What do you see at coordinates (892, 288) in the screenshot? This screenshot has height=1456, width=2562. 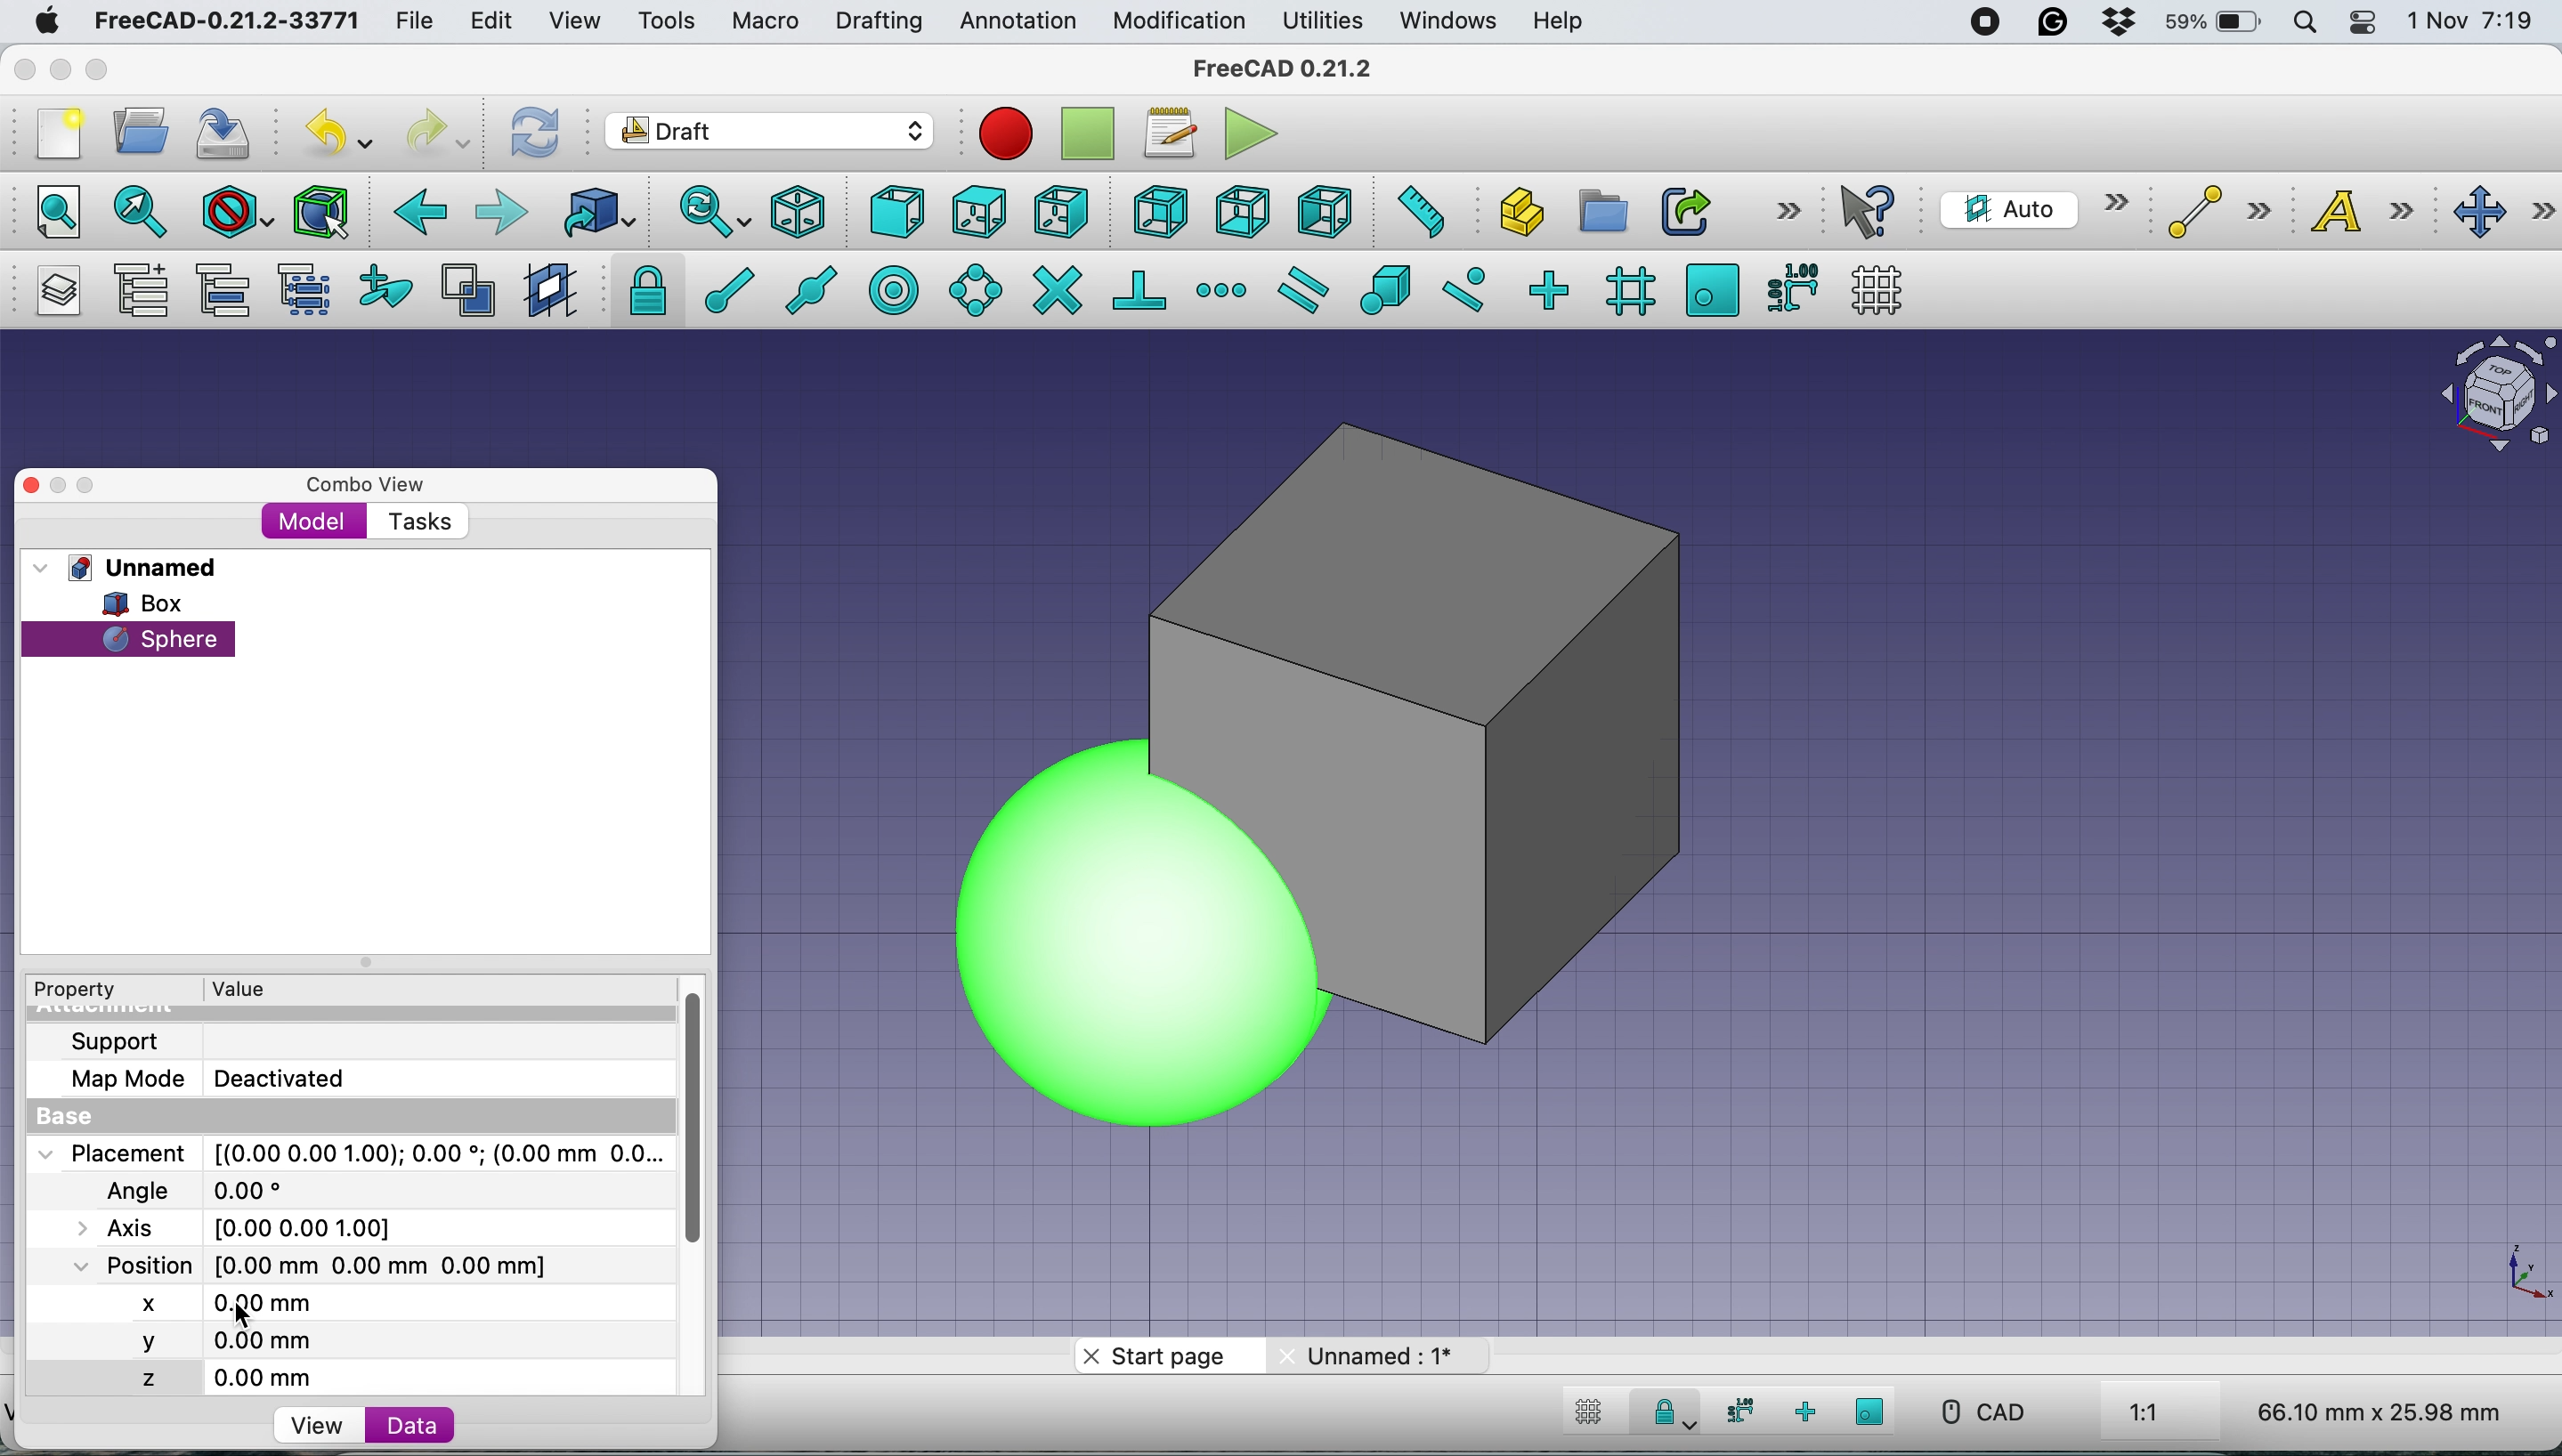 I see `snap center` at bounding box center [892, 288].